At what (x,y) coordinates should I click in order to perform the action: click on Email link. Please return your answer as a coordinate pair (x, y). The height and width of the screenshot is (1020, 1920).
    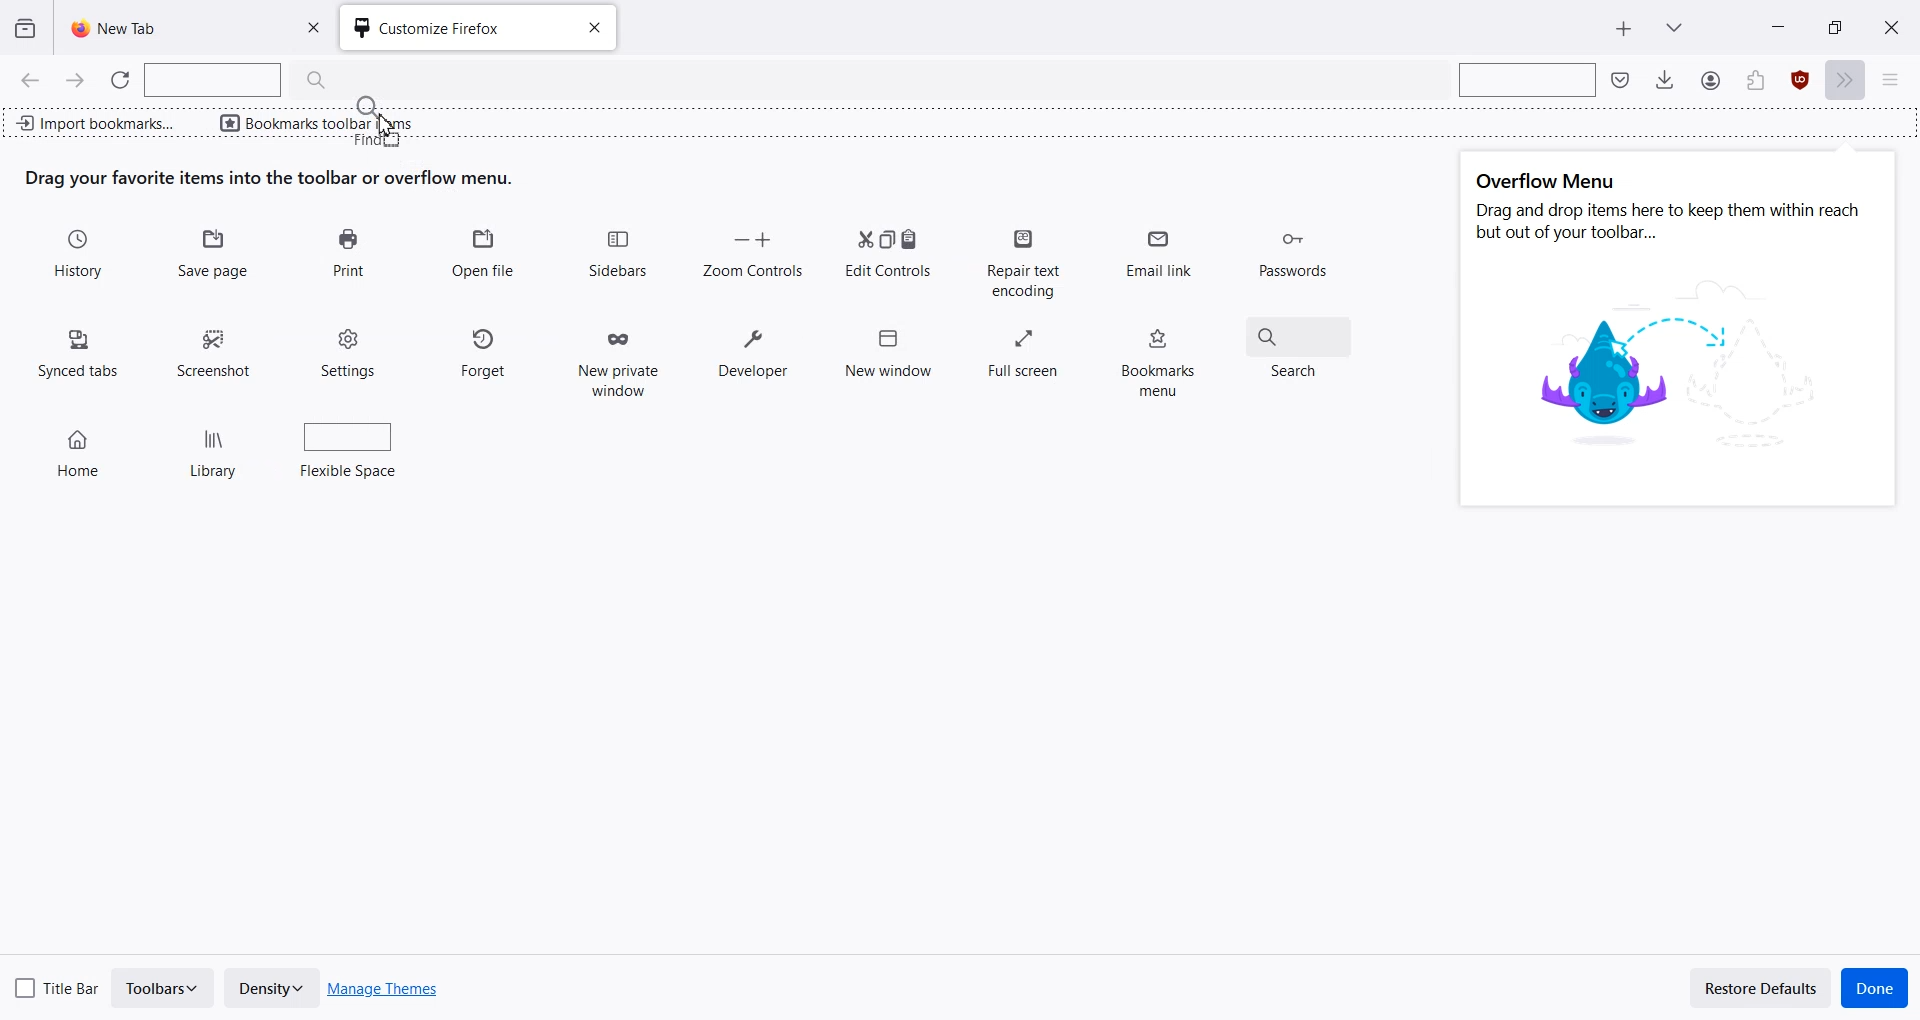
    Looking at the image, I should click on (1162, 261).